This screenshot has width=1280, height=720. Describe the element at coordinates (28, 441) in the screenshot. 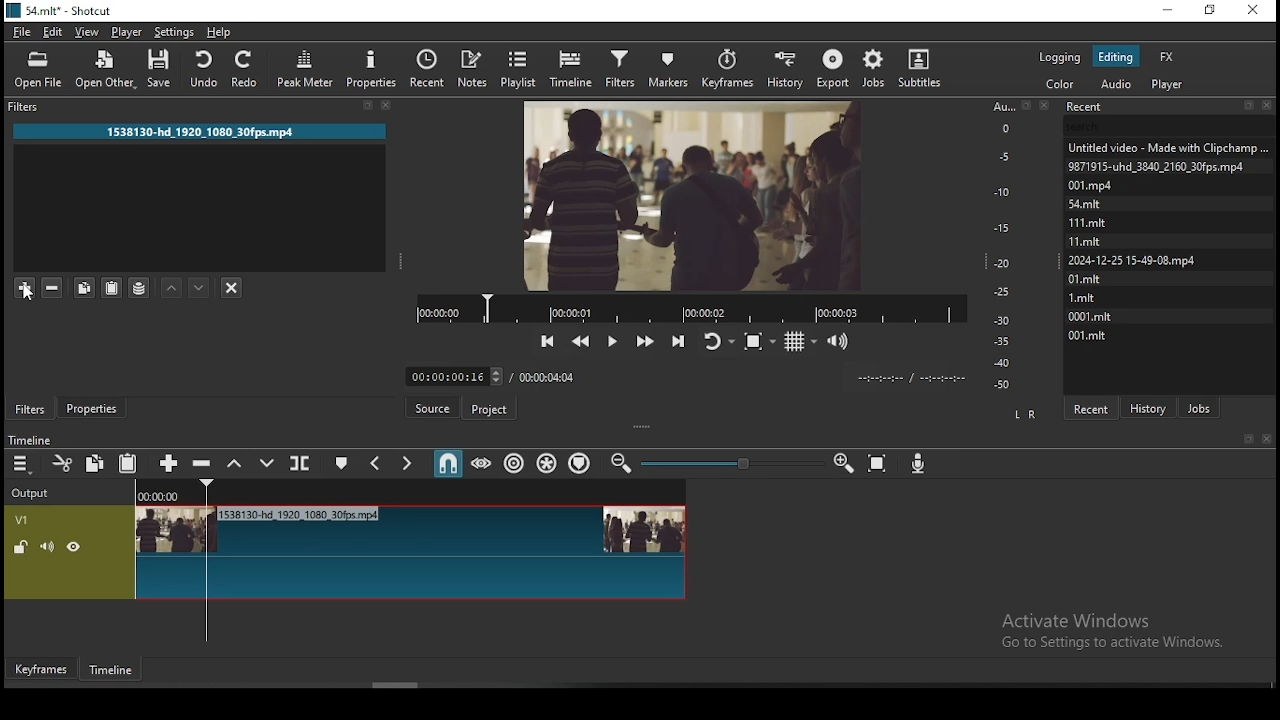

I see `timeline` at that location.